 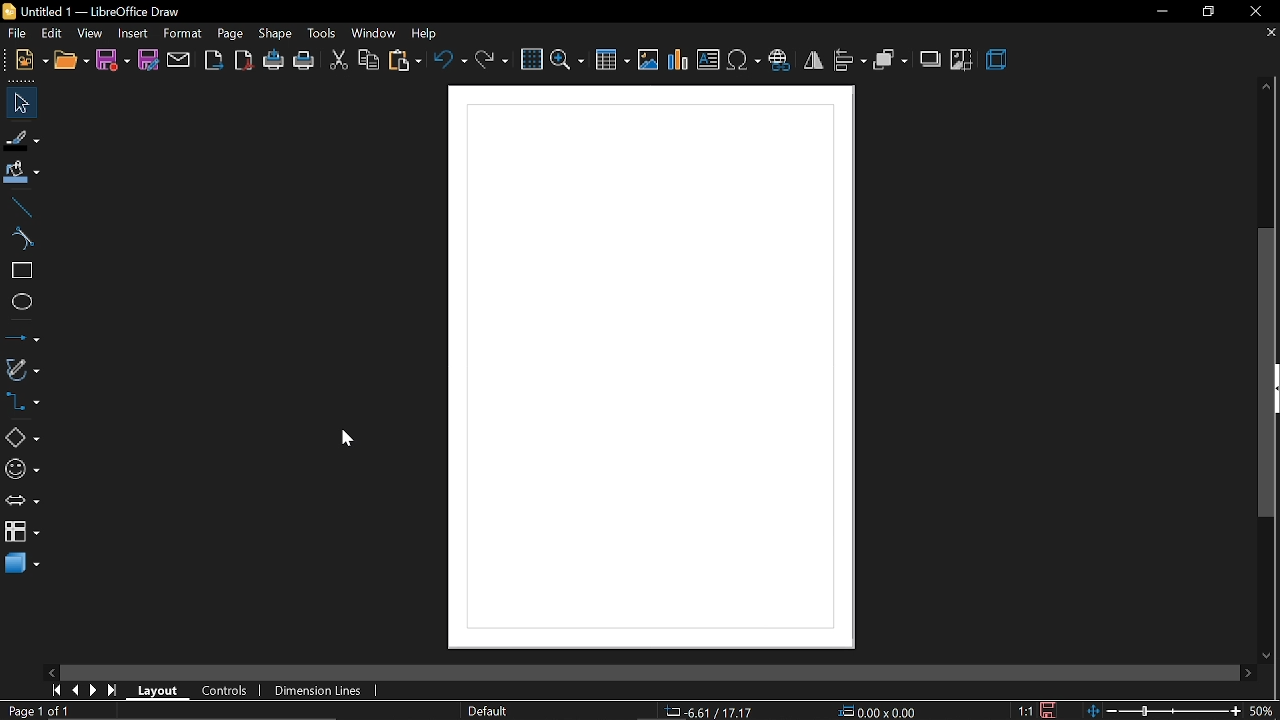 What do you see at coordinates (230, 34) in the screenshot?
I see `page` at bounding box center [230, 34].